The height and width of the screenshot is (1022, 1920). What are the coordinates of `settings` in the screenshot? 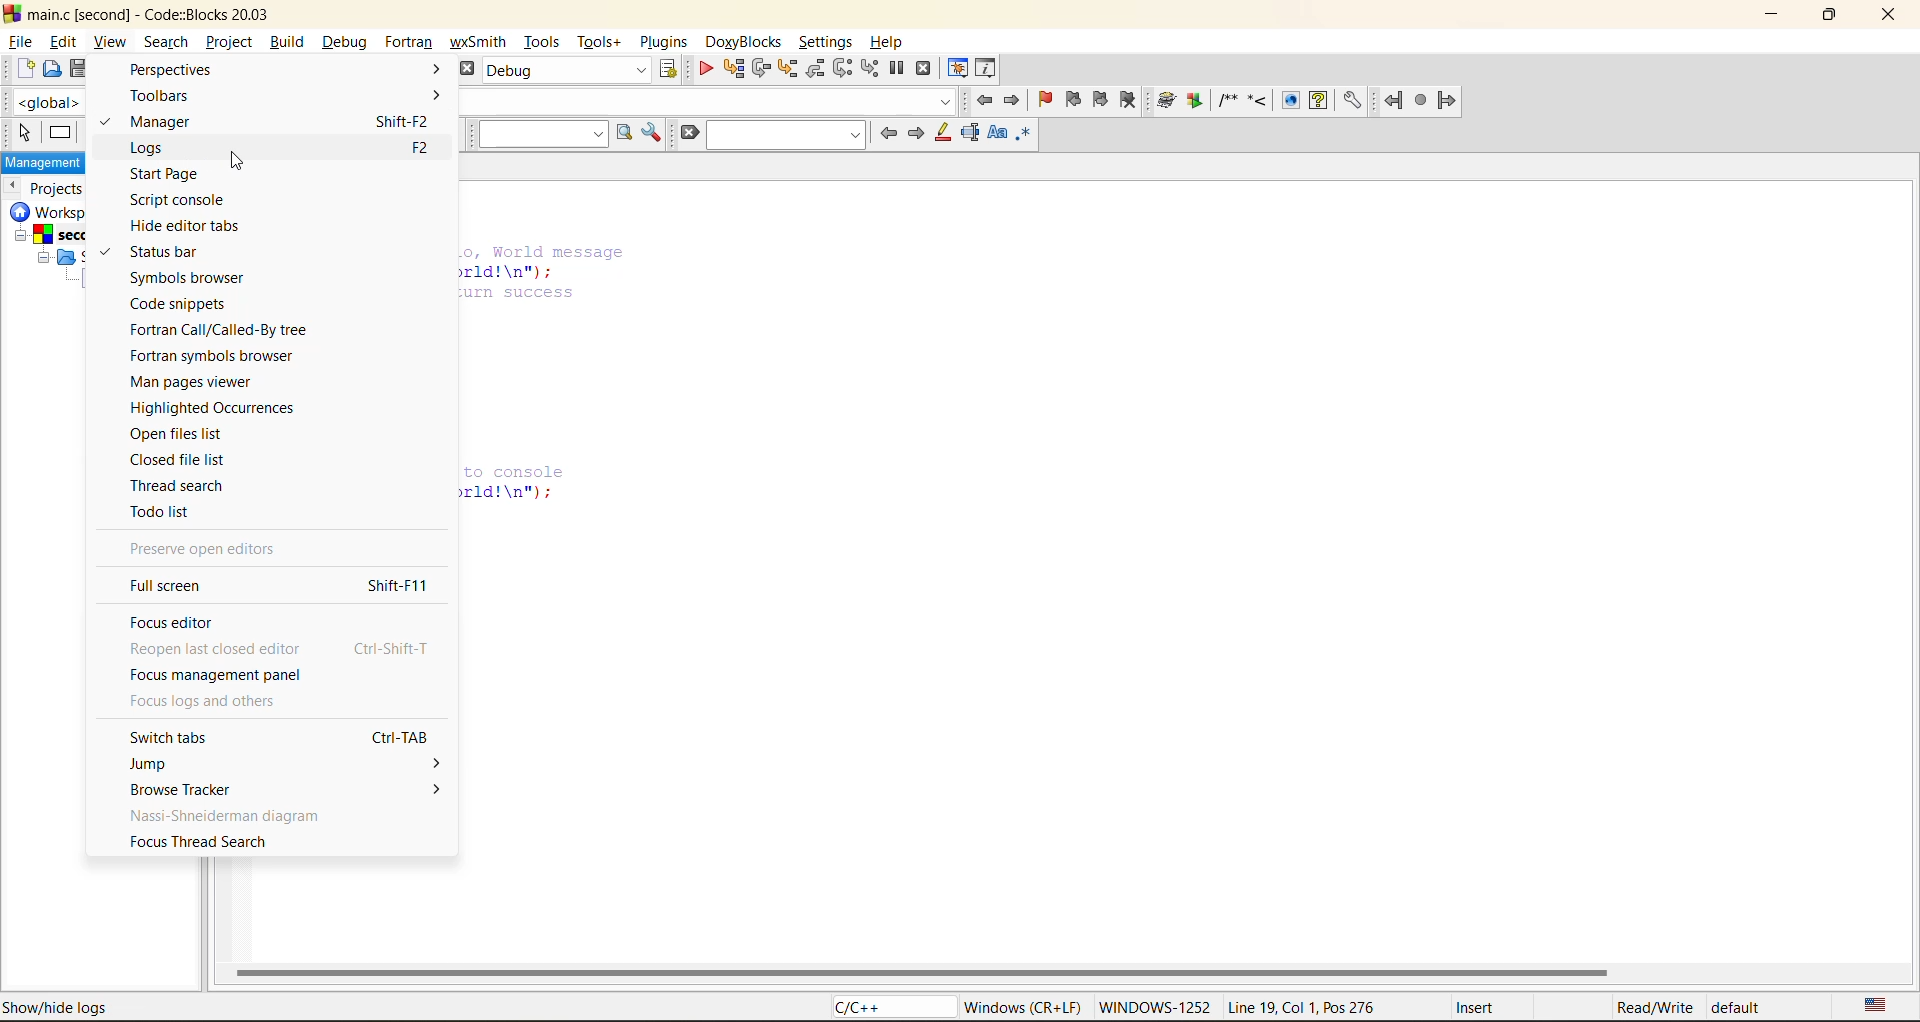 It's located at (825, 38).